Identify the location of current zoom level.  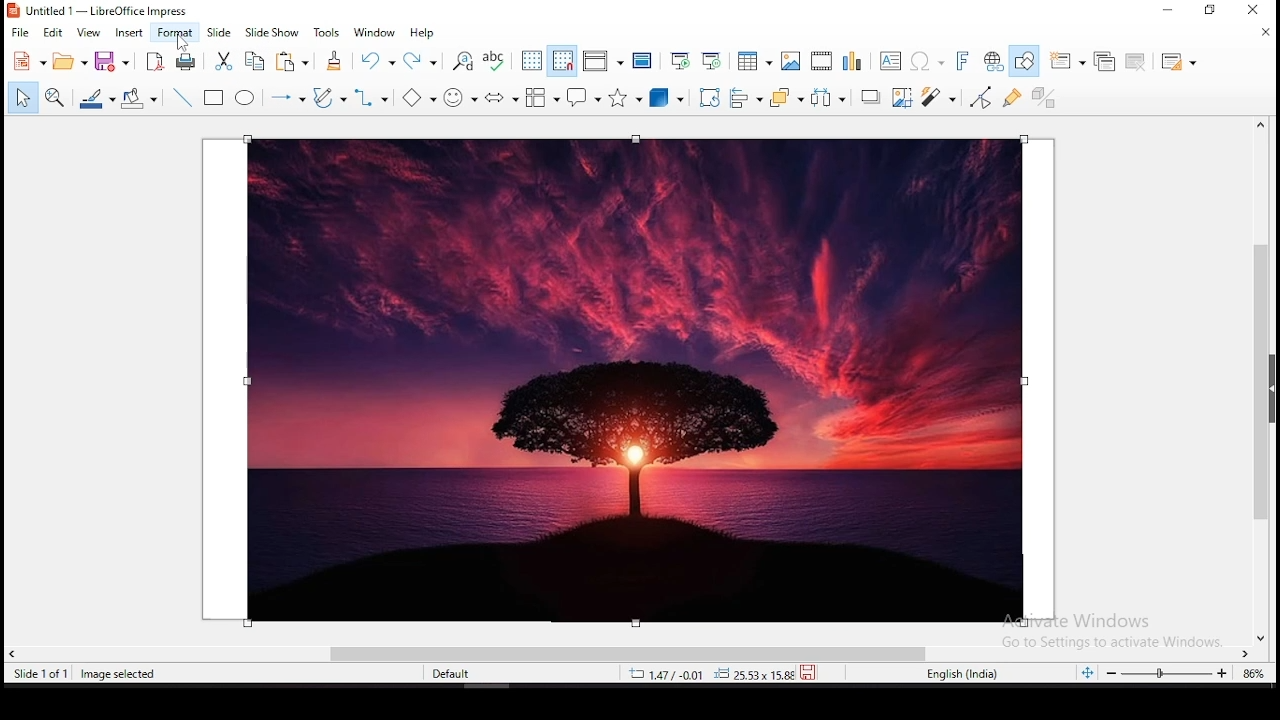
(1251, 676).